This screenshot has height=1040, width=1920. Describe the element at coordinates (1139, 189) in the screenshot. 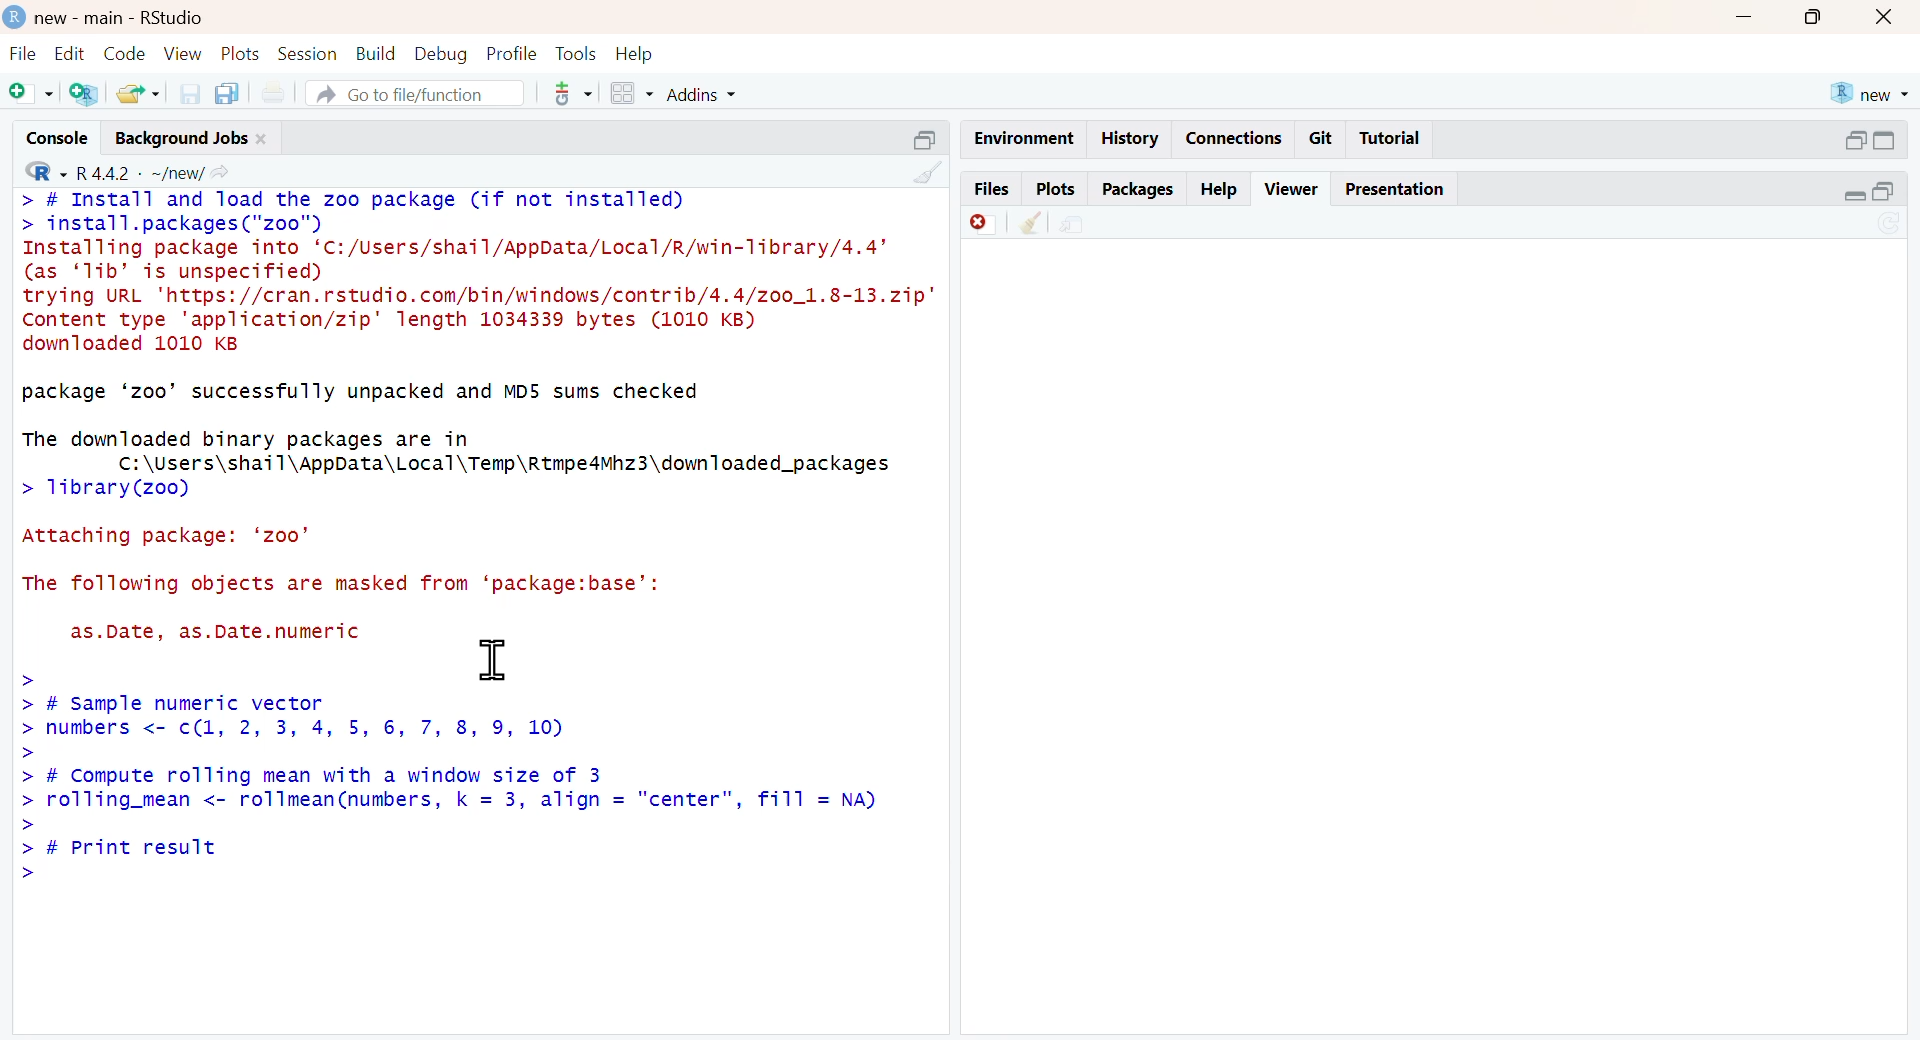

I see `packages` at that location.